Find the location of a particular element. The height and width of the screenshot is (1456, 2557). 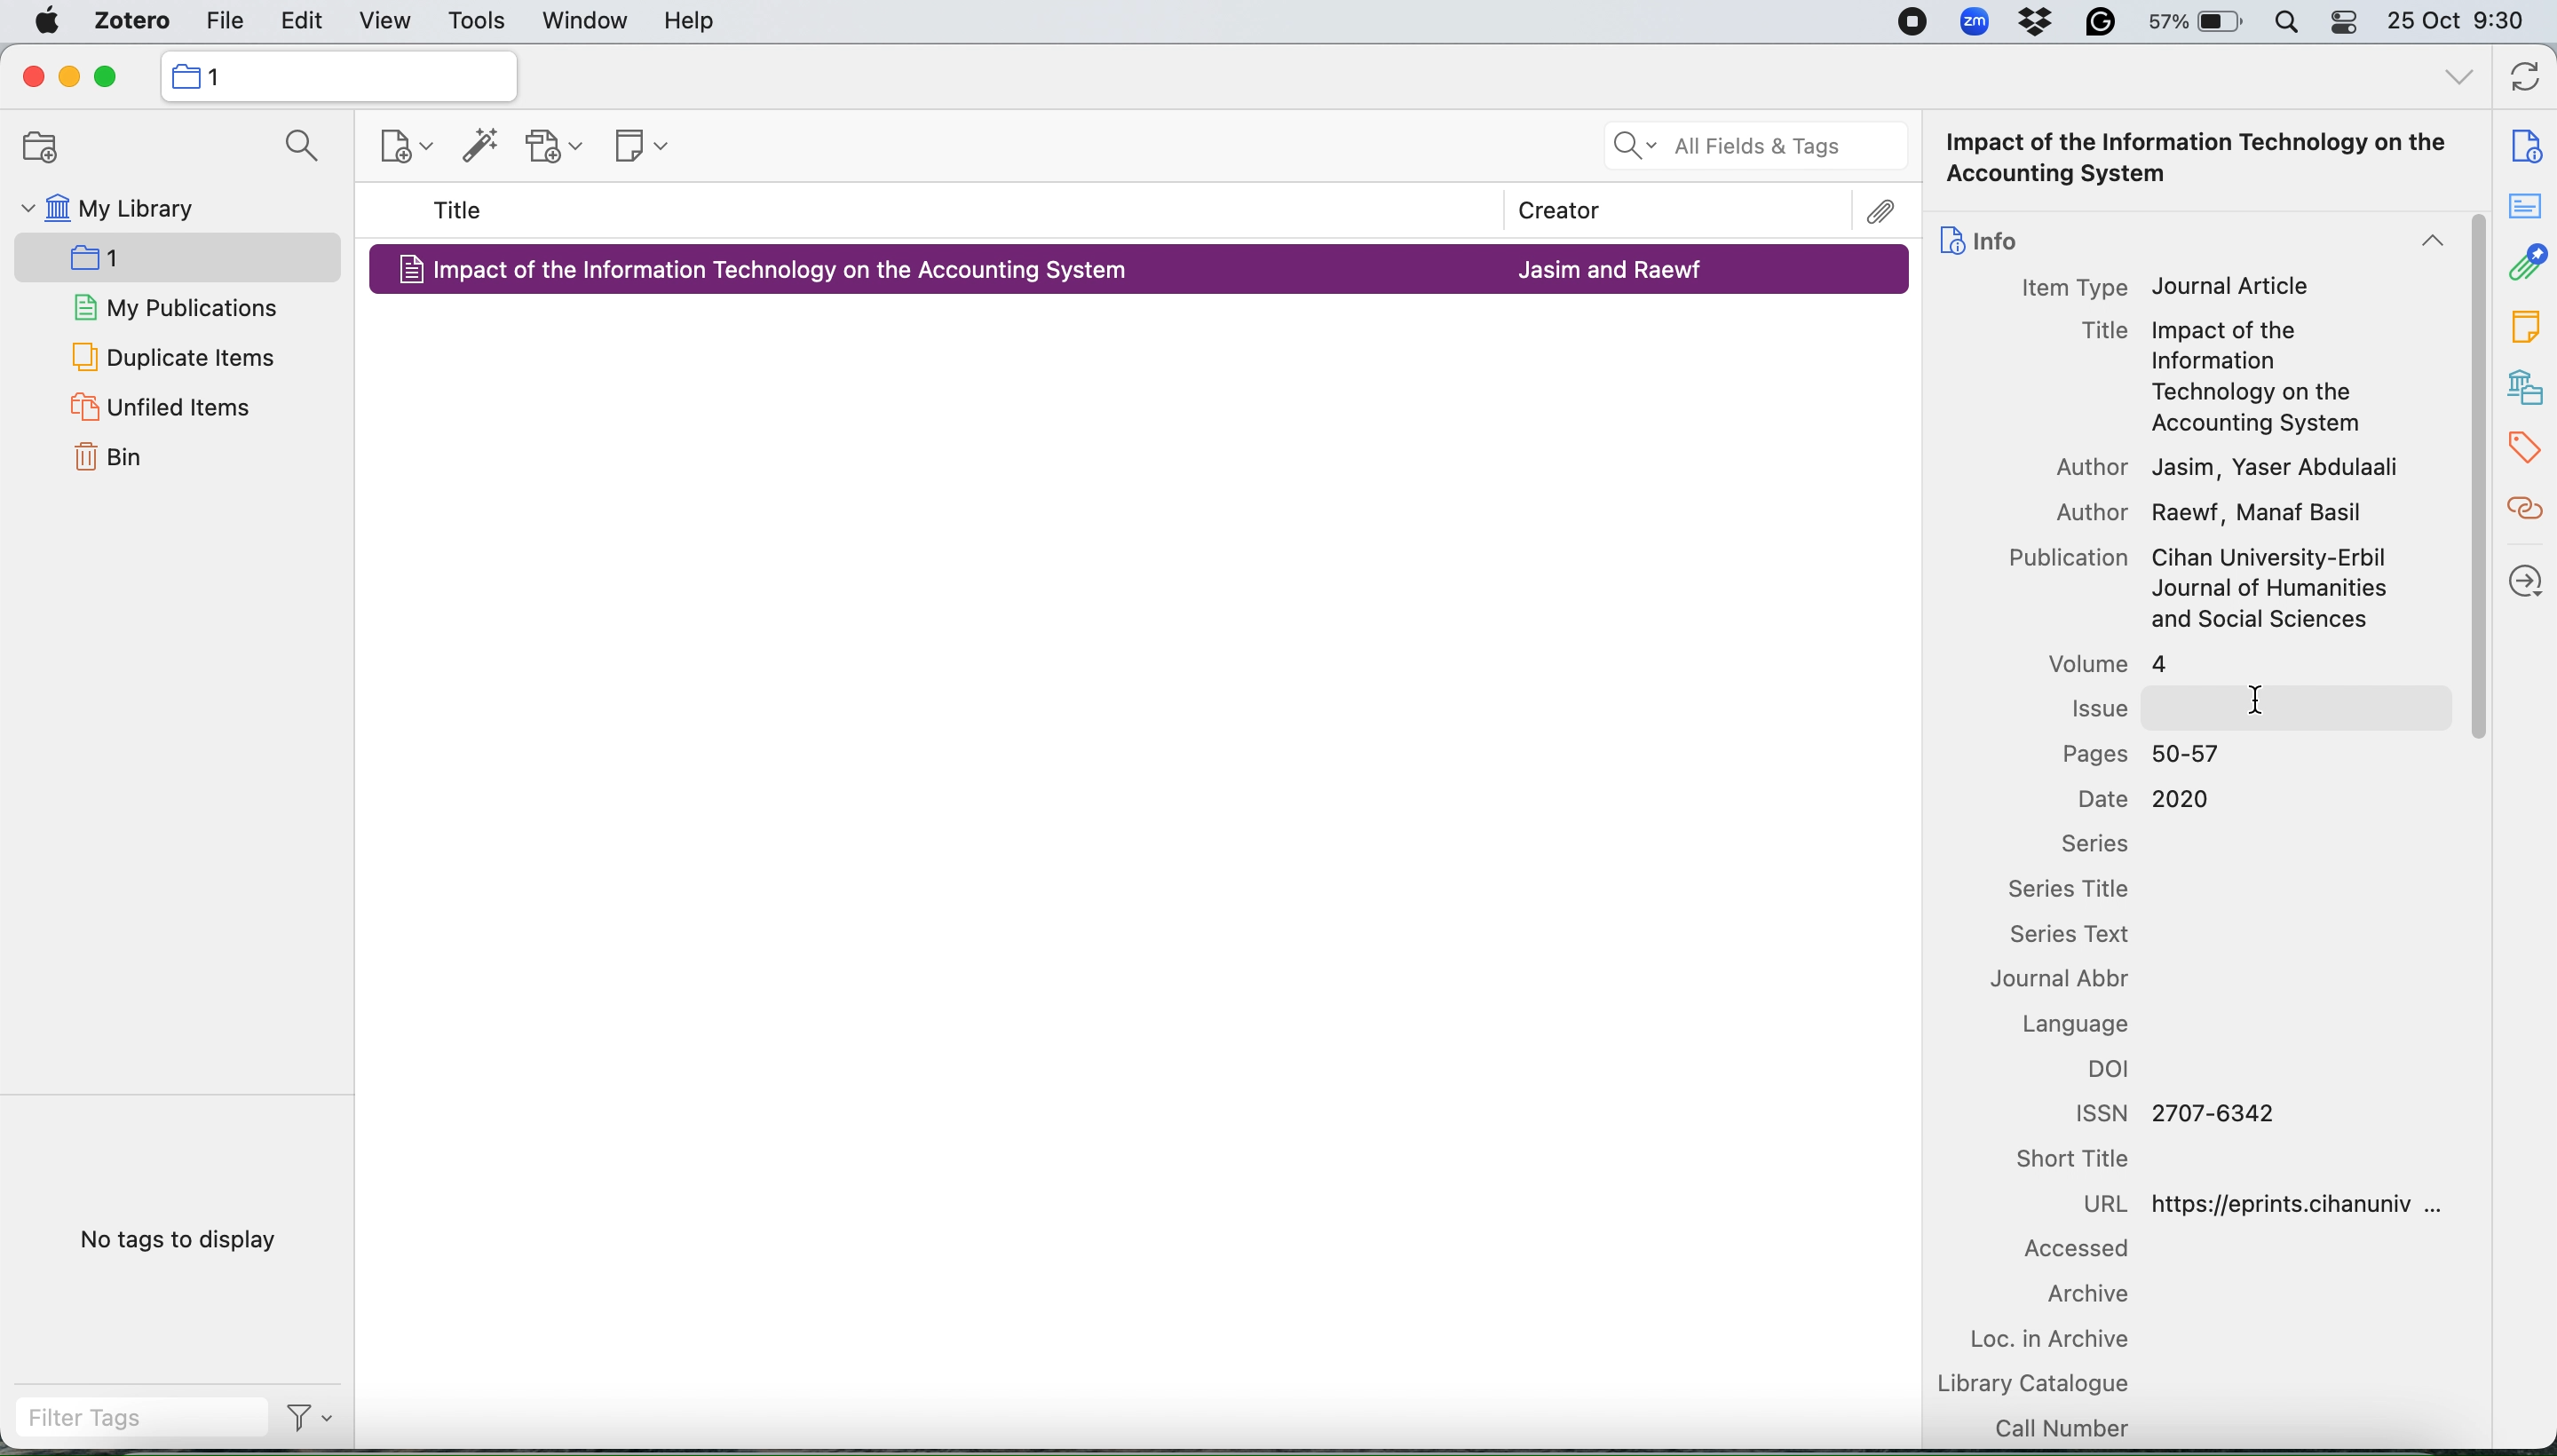

Publication is located at coordinates (2063, 560).